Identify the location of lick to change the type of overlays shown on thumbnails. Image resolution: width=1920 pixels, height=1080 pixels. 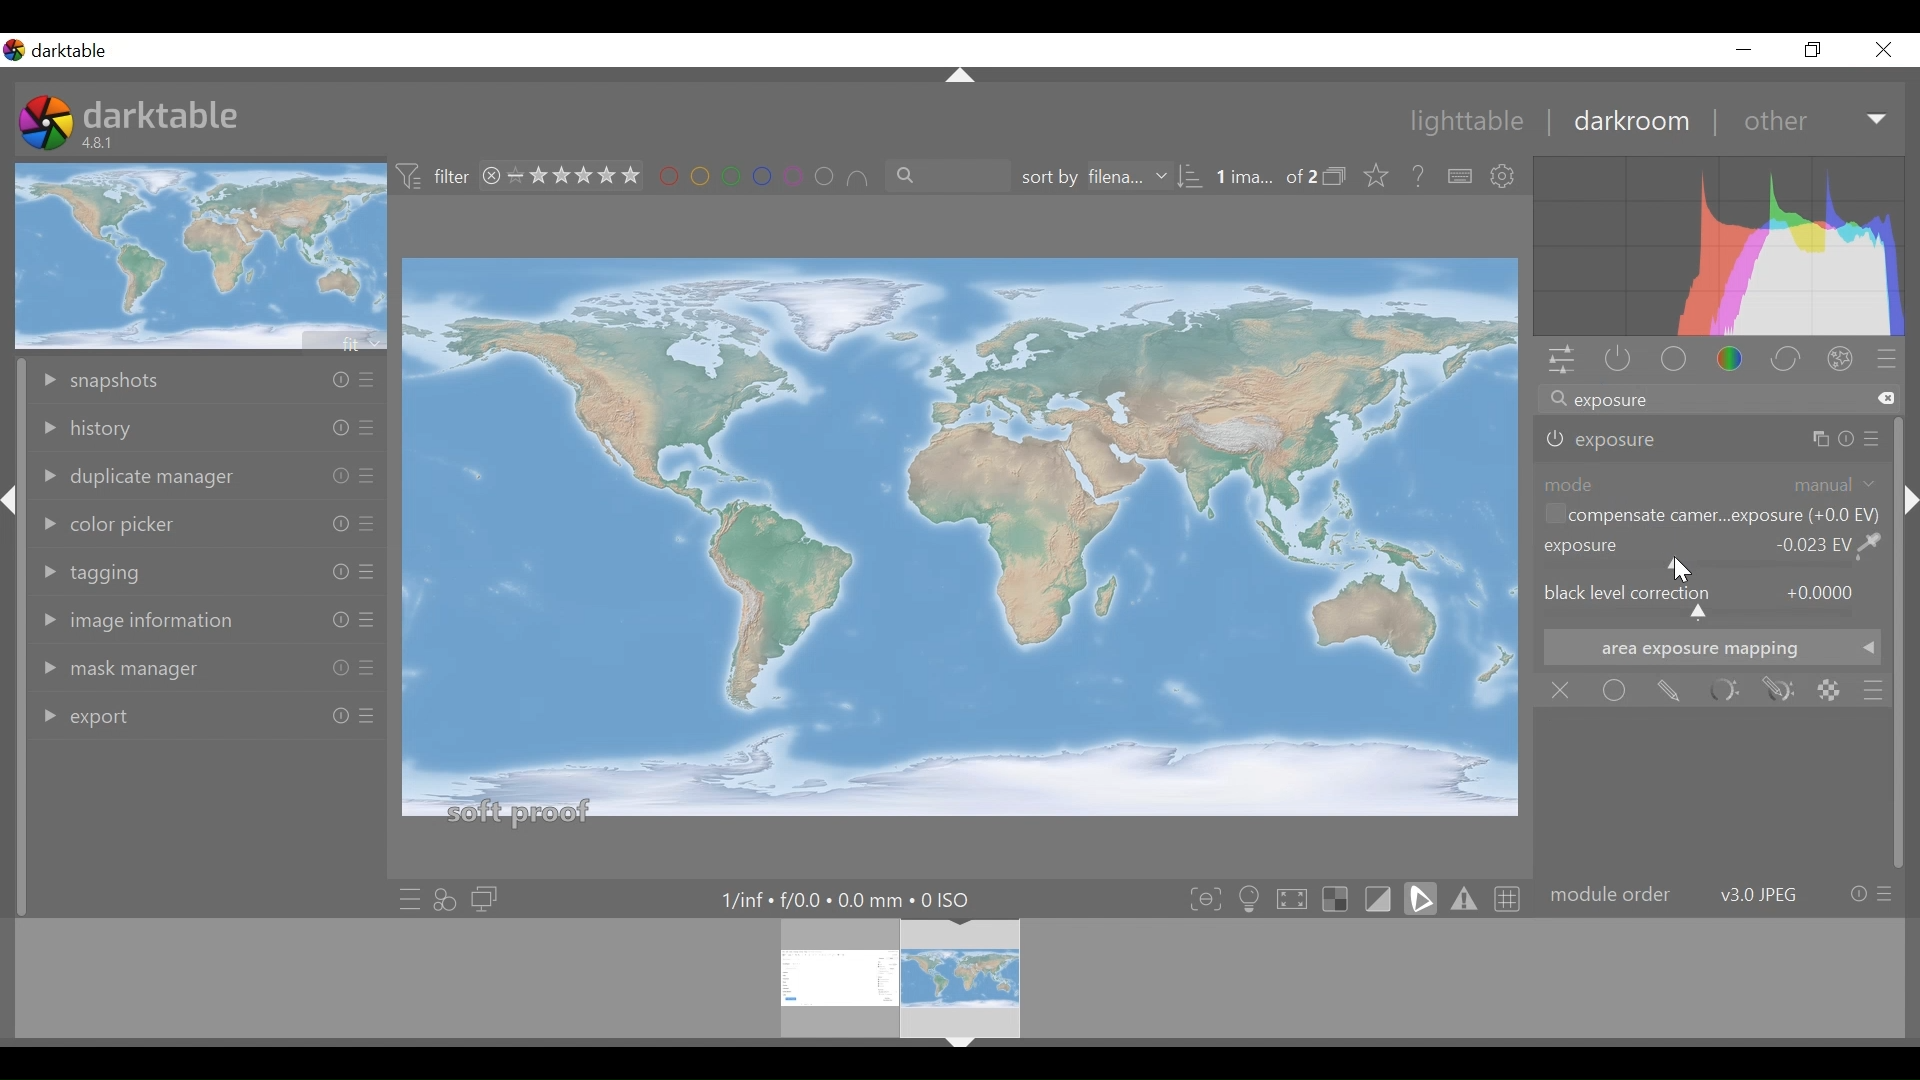
(1378, 177).